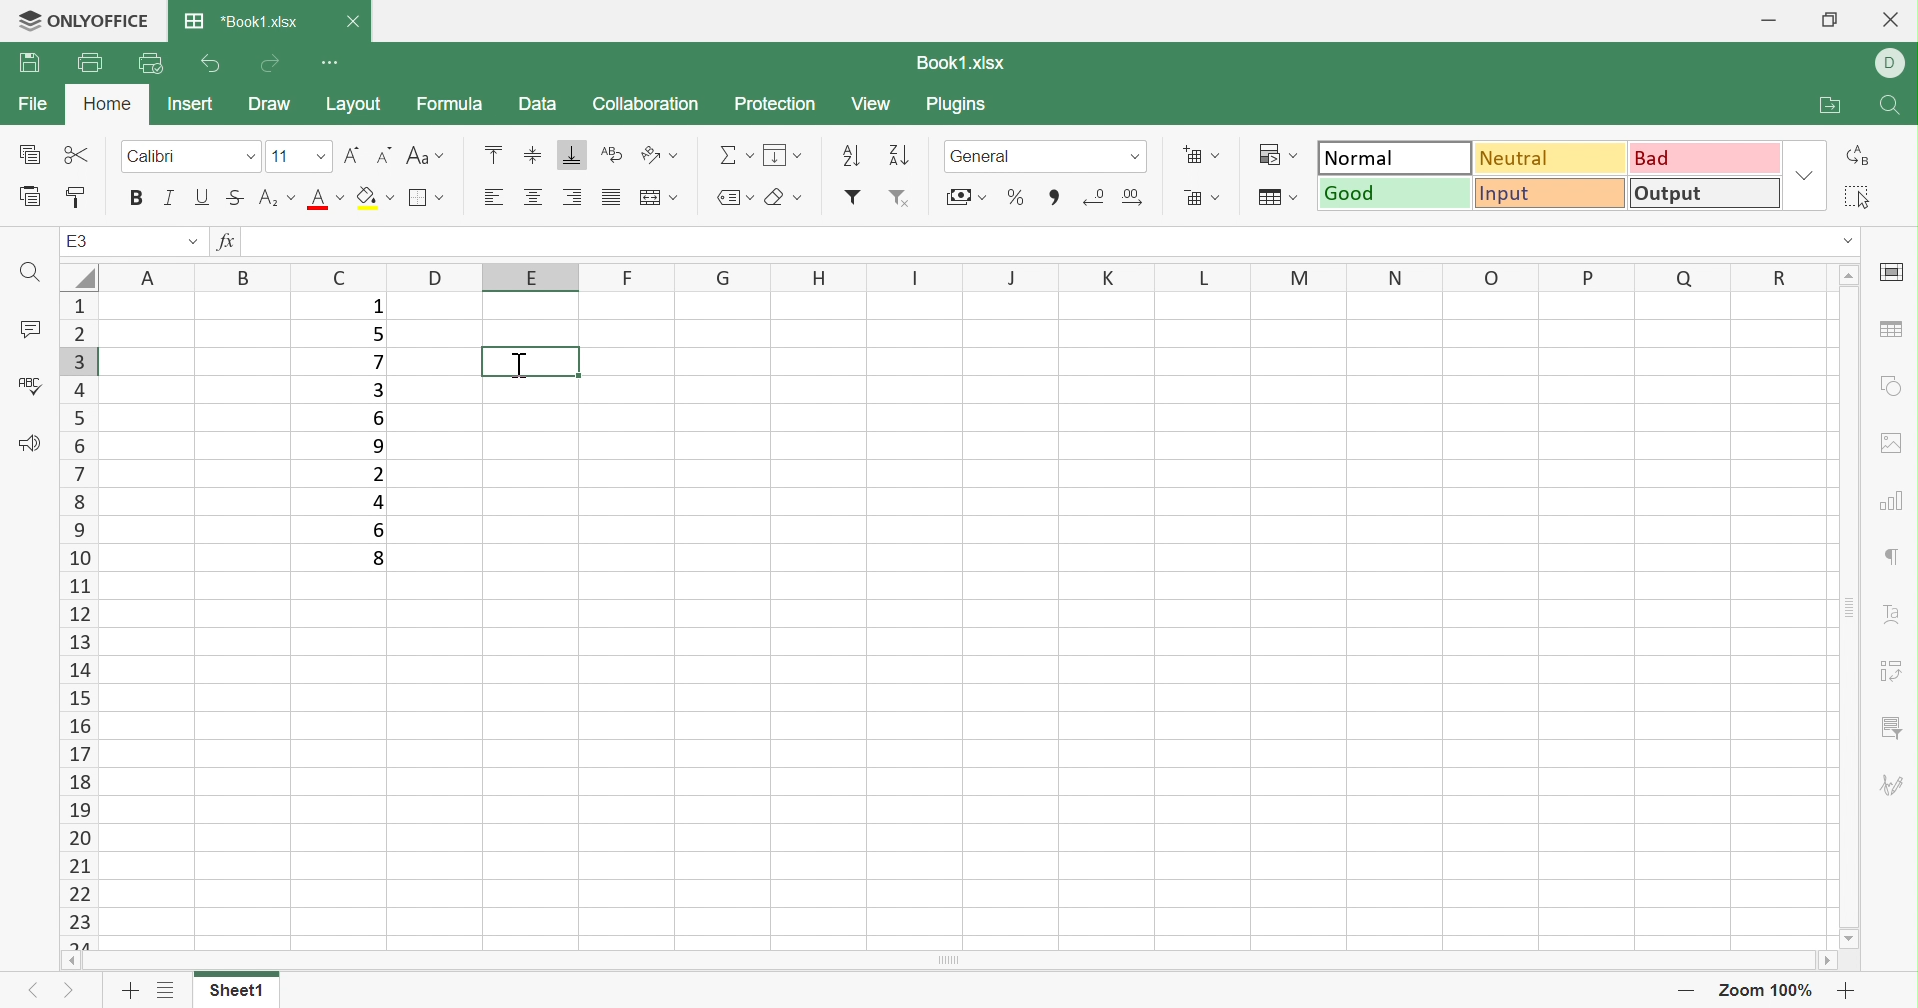 This screenshot has height=1008, width=1918. Describe the element at coordinates (950, 960) in the screenshot. I see `Scroll Bar` at that location.